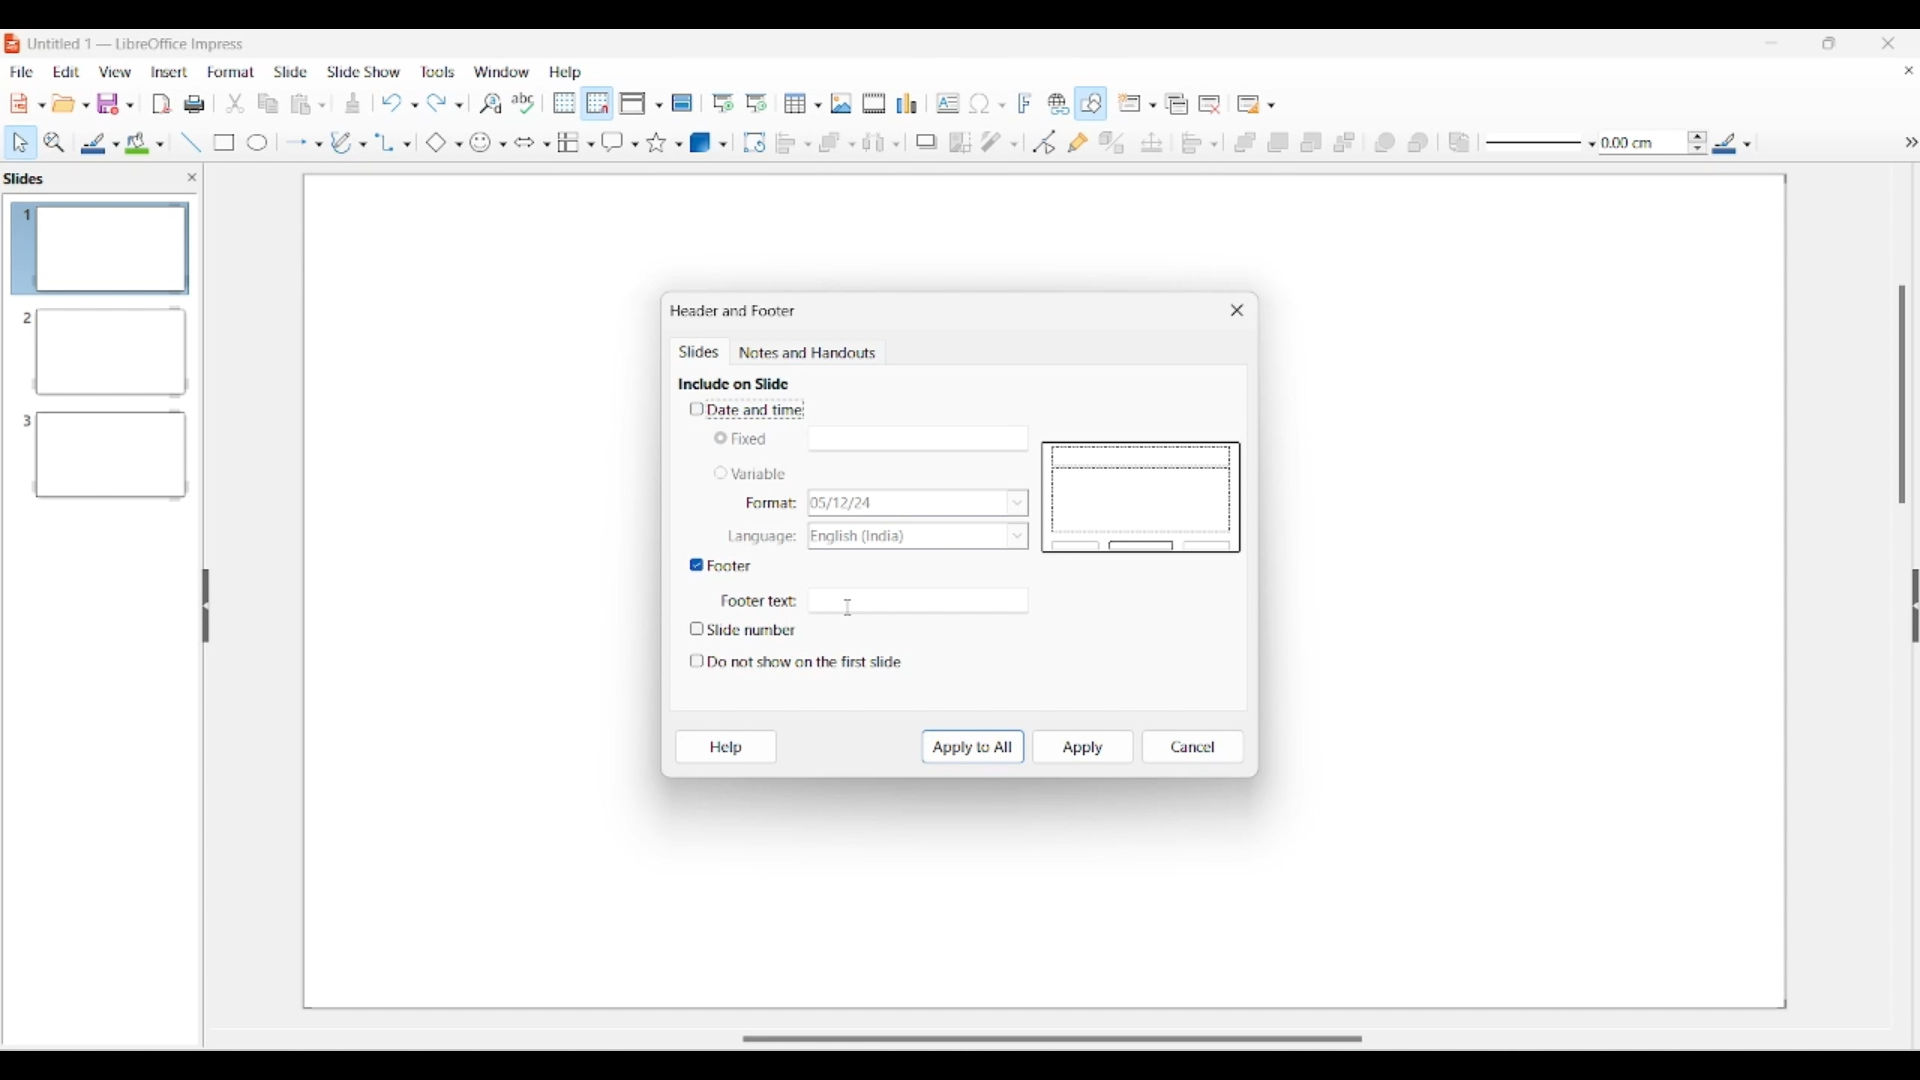 The image size is (1920, 1080). I want to click on Write, so click(343, 140).